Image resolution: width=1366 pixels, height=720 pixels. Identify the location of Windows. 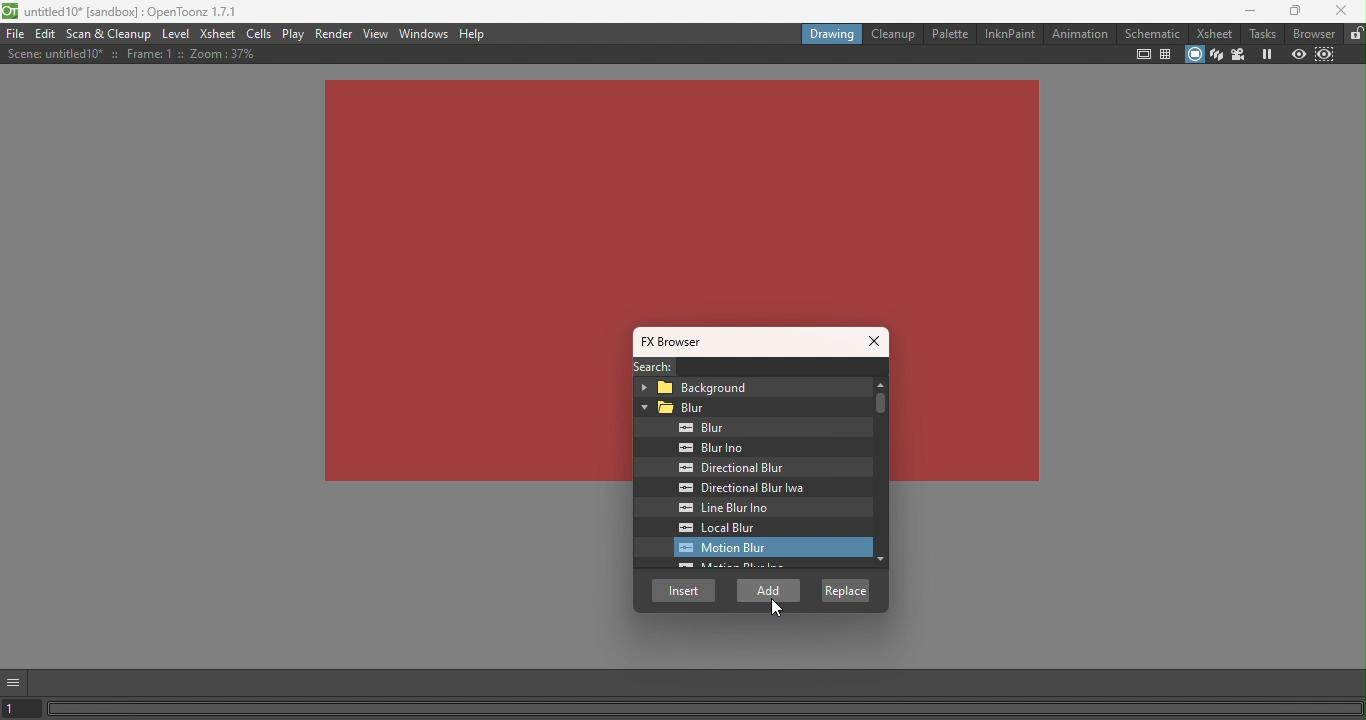
(426, 33).